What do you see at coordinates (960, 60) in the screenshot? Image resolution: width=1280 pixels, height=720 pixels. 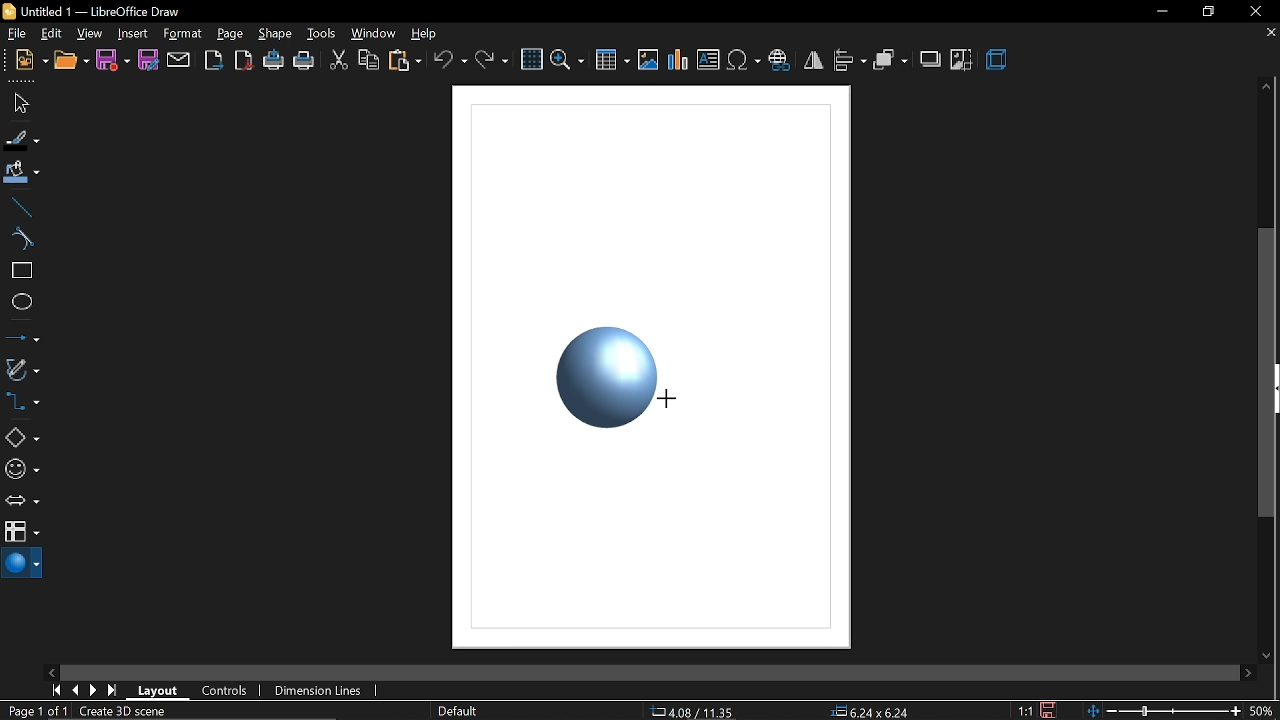 I see `crop` at bounding box center [960, 60].